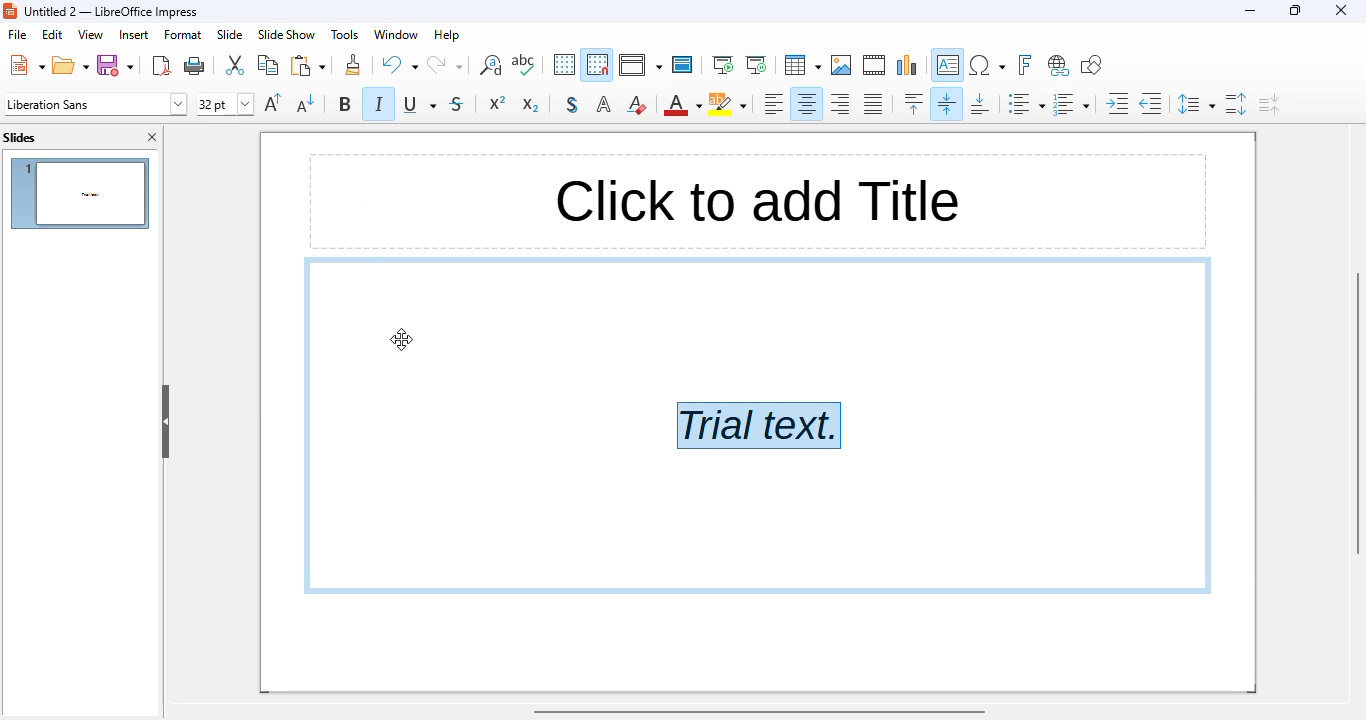  I want to click on insert chart, so click(908, 65).